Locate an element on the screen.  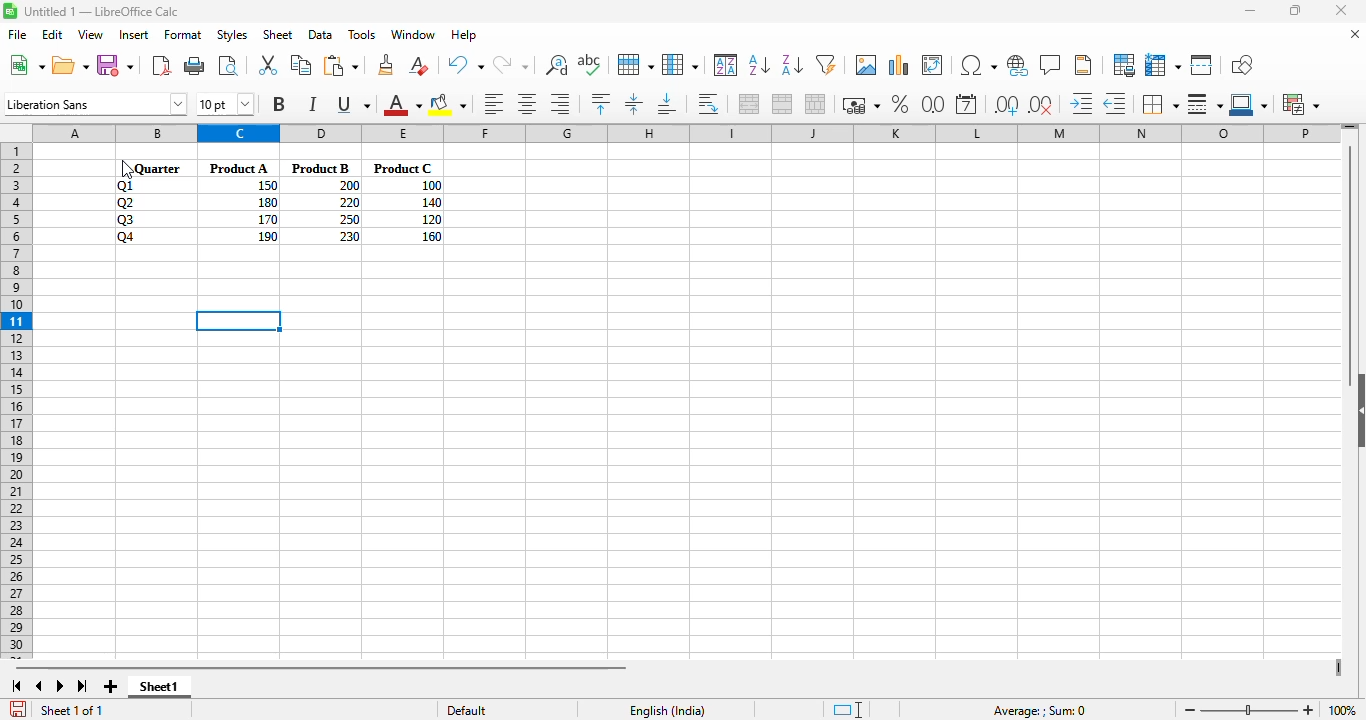
align center is located at coordinates (528, 104).